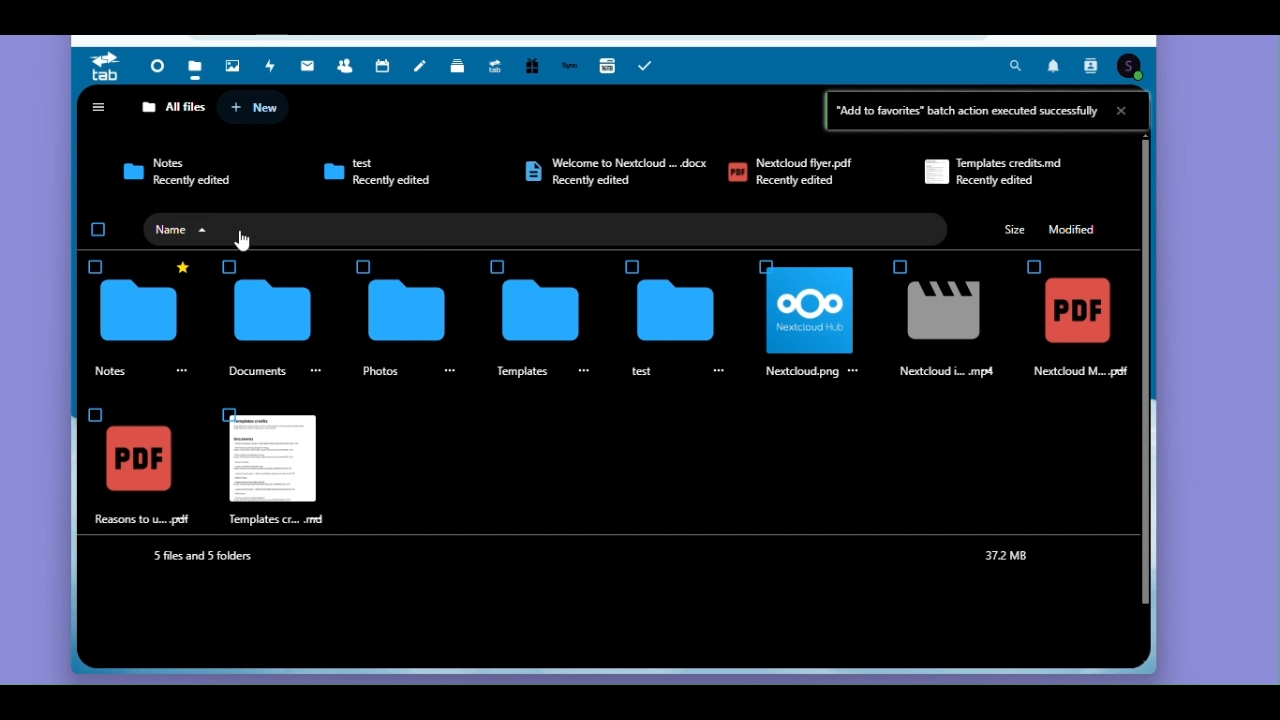 The image size is (1280, 720). What do you see at coordinates (899, 268) in the screenshot?
I see `Check Box` at bounding box center [899, 268].